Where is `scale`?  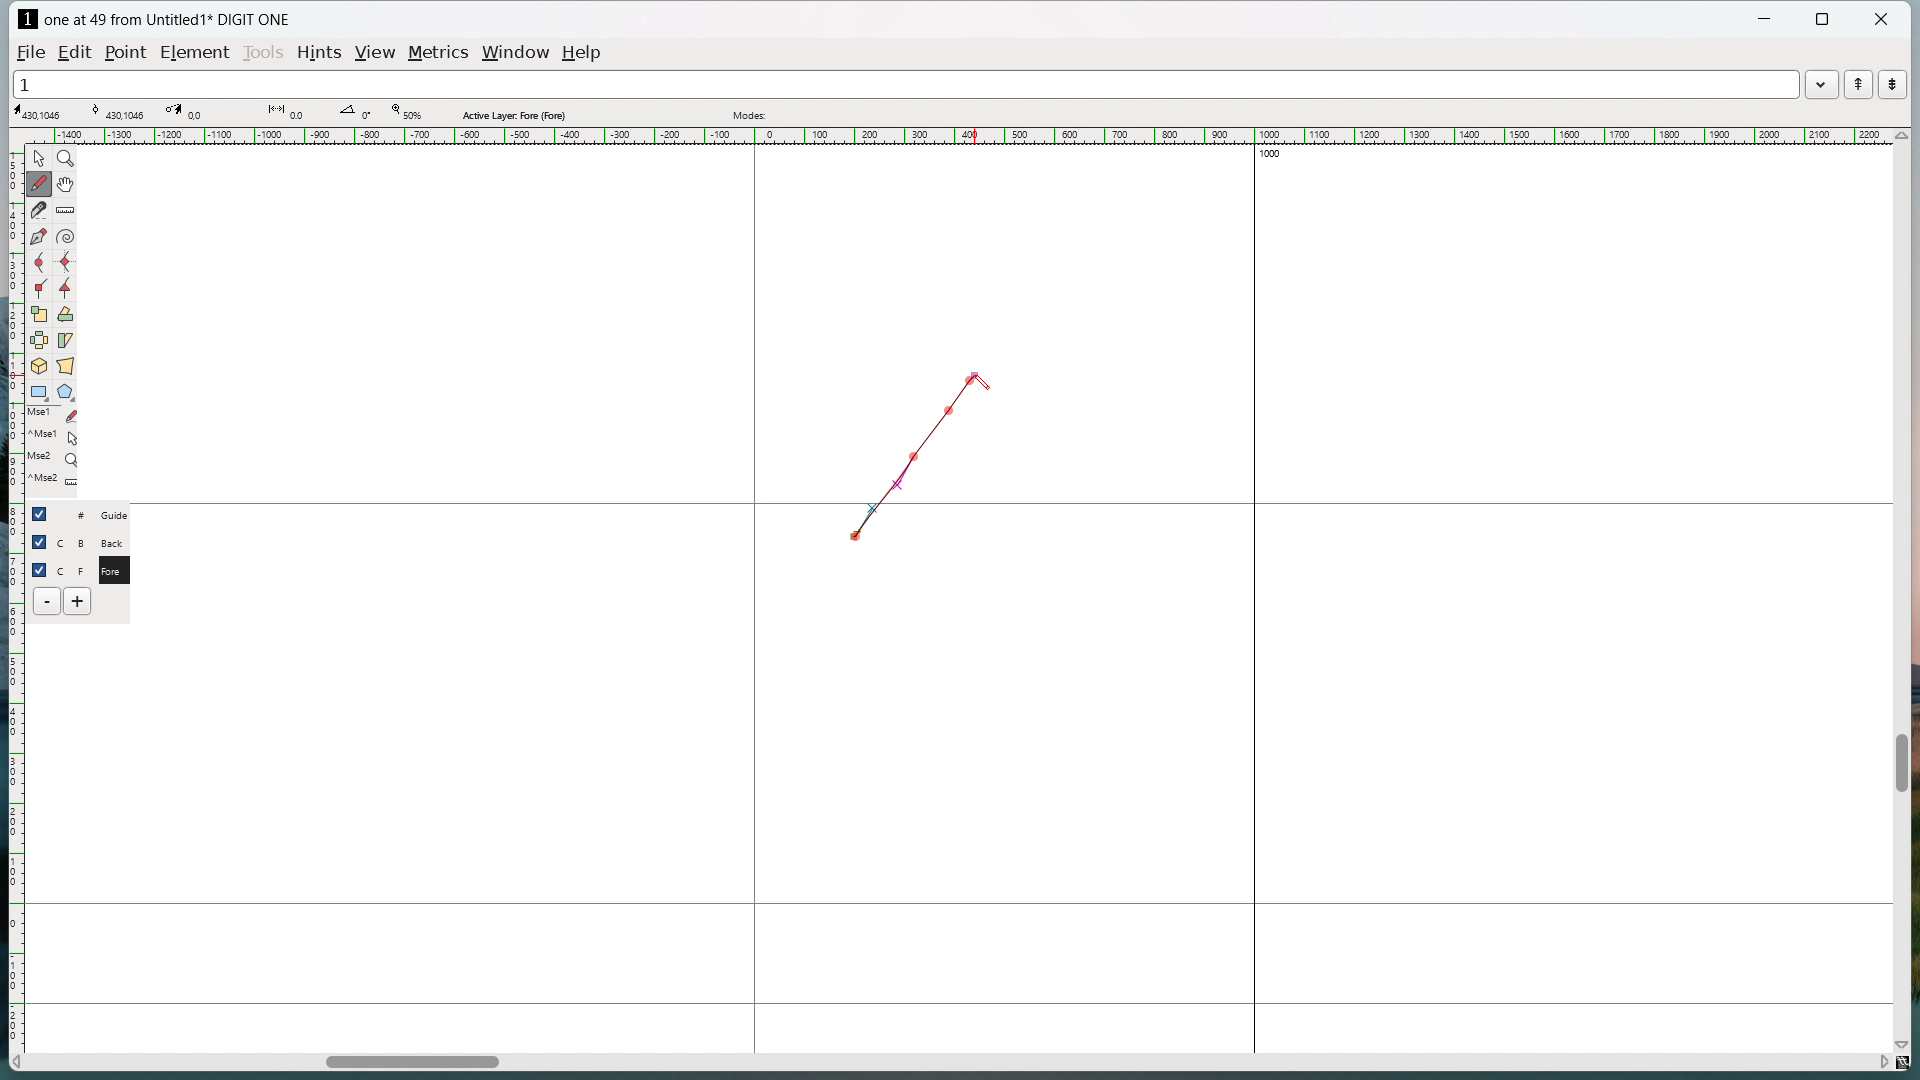
scale is located at coordinates (40, 313).